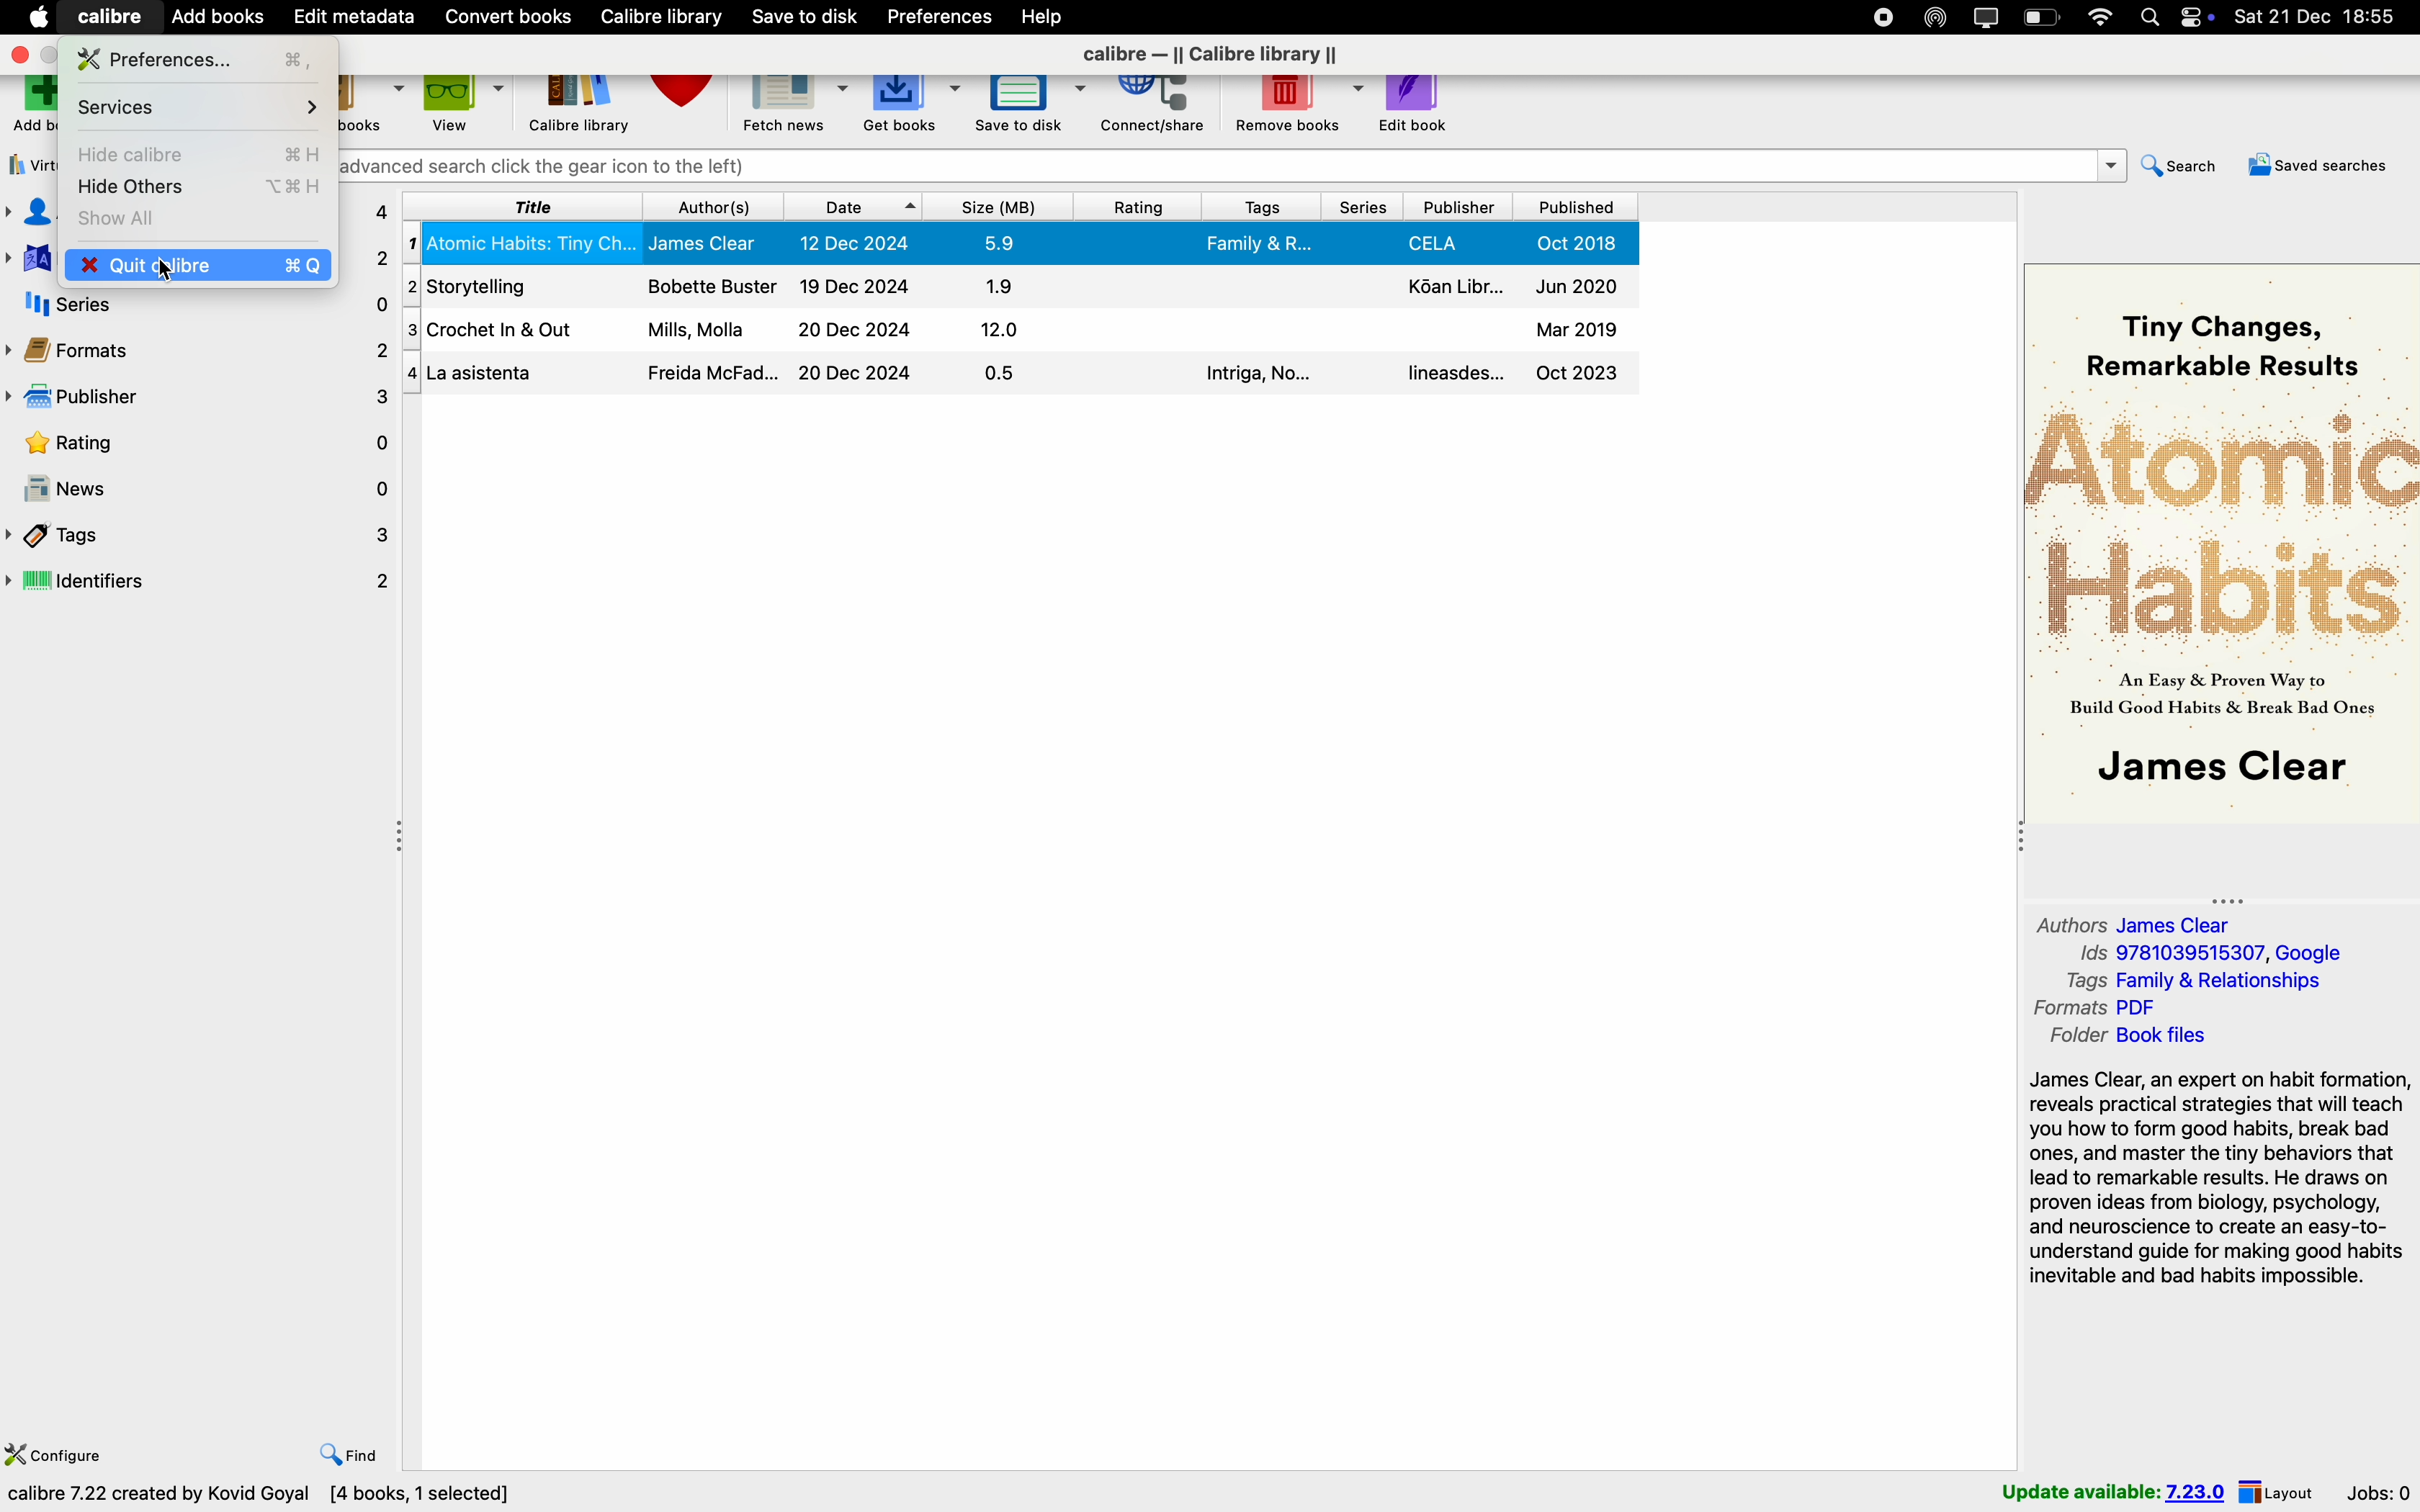 This screenshot has height=1512, width=2420. What do you see at coordinates (198, 444) in the screenshot?
I see `rating` at bounding box center [198, 444].